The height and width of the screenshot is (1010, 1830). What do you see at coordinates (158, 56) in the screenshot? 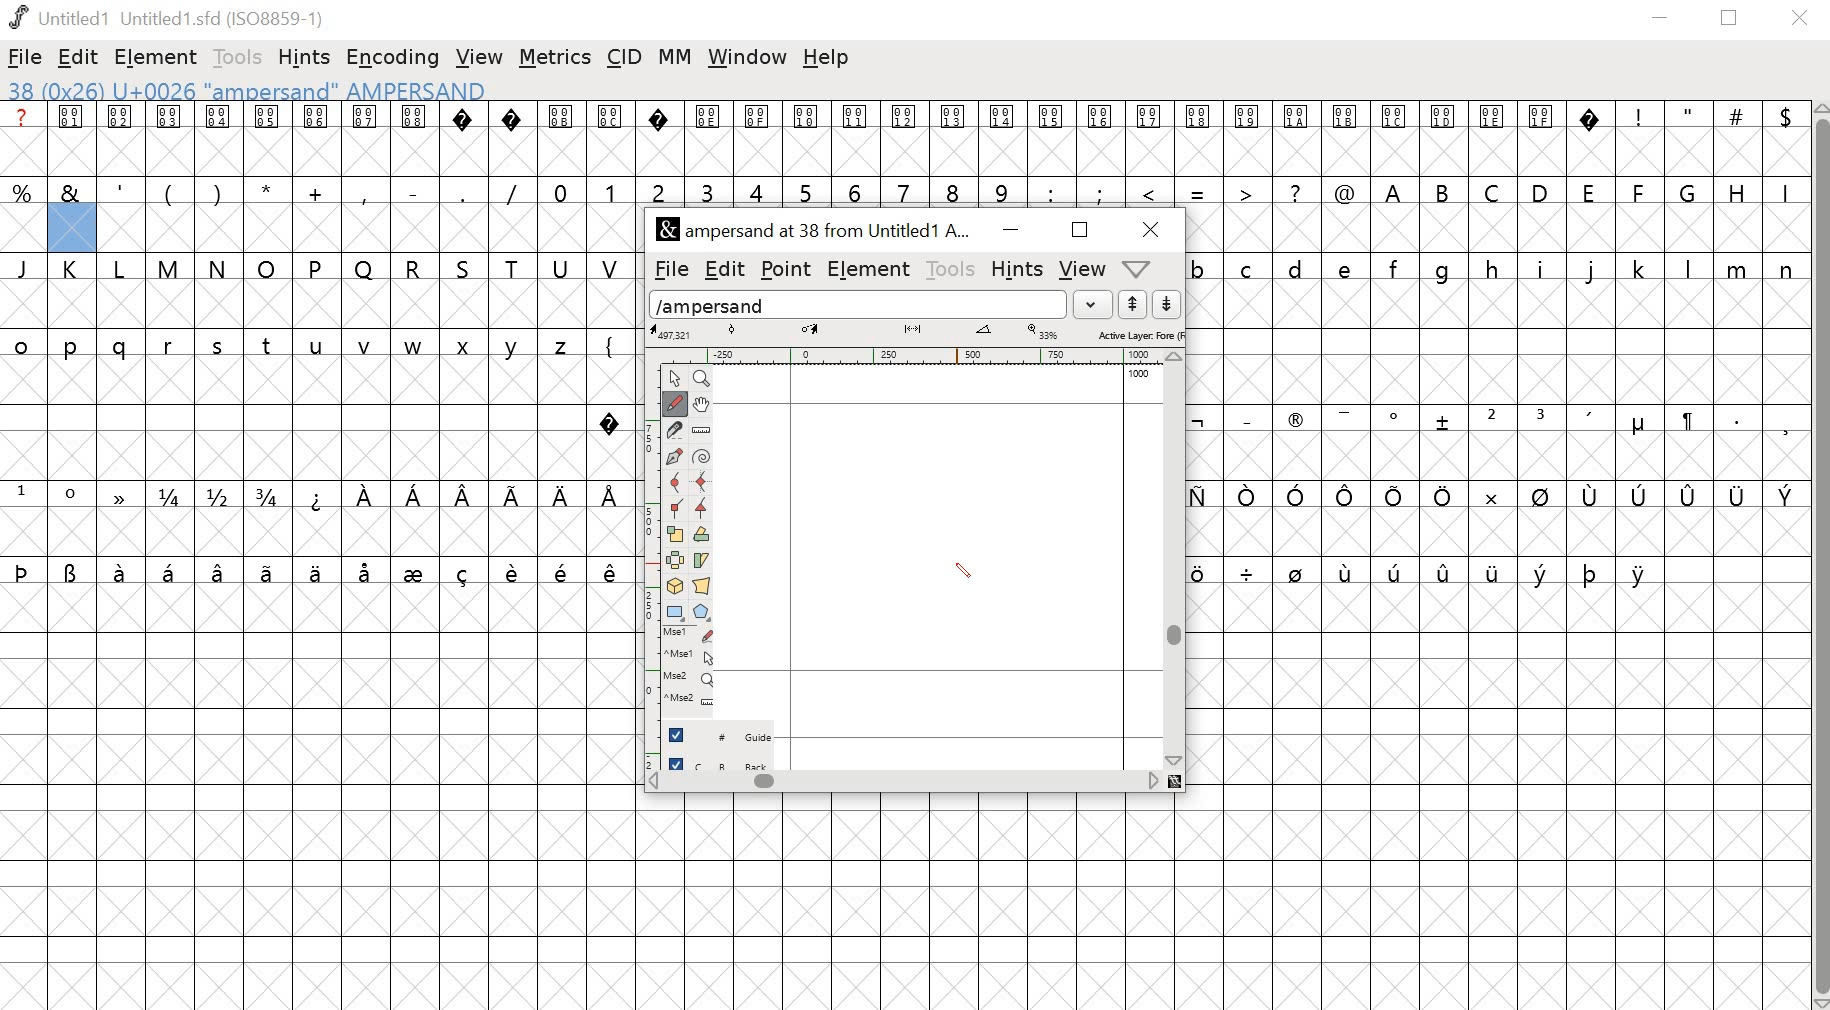
I see `element` at bounding box center [158, 56].